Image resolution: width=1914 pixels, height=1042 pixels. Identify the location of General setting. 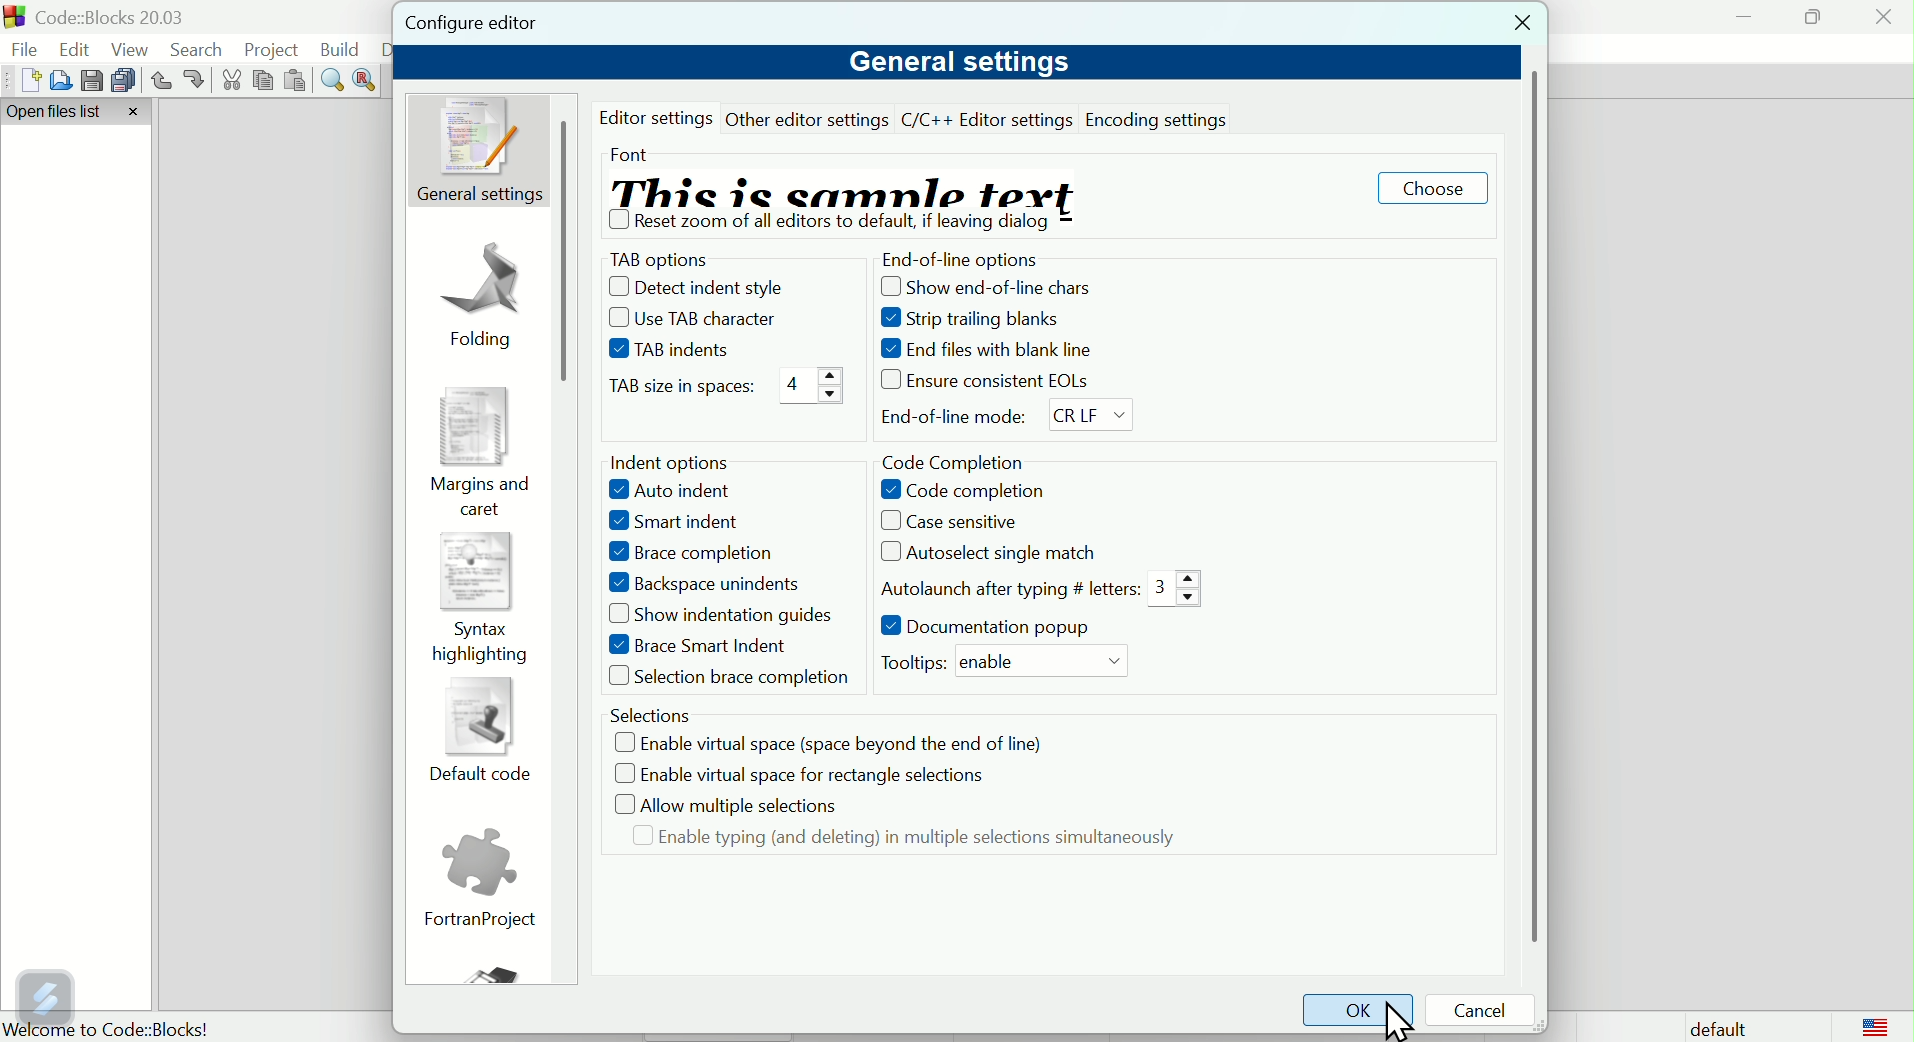
(478, 152).